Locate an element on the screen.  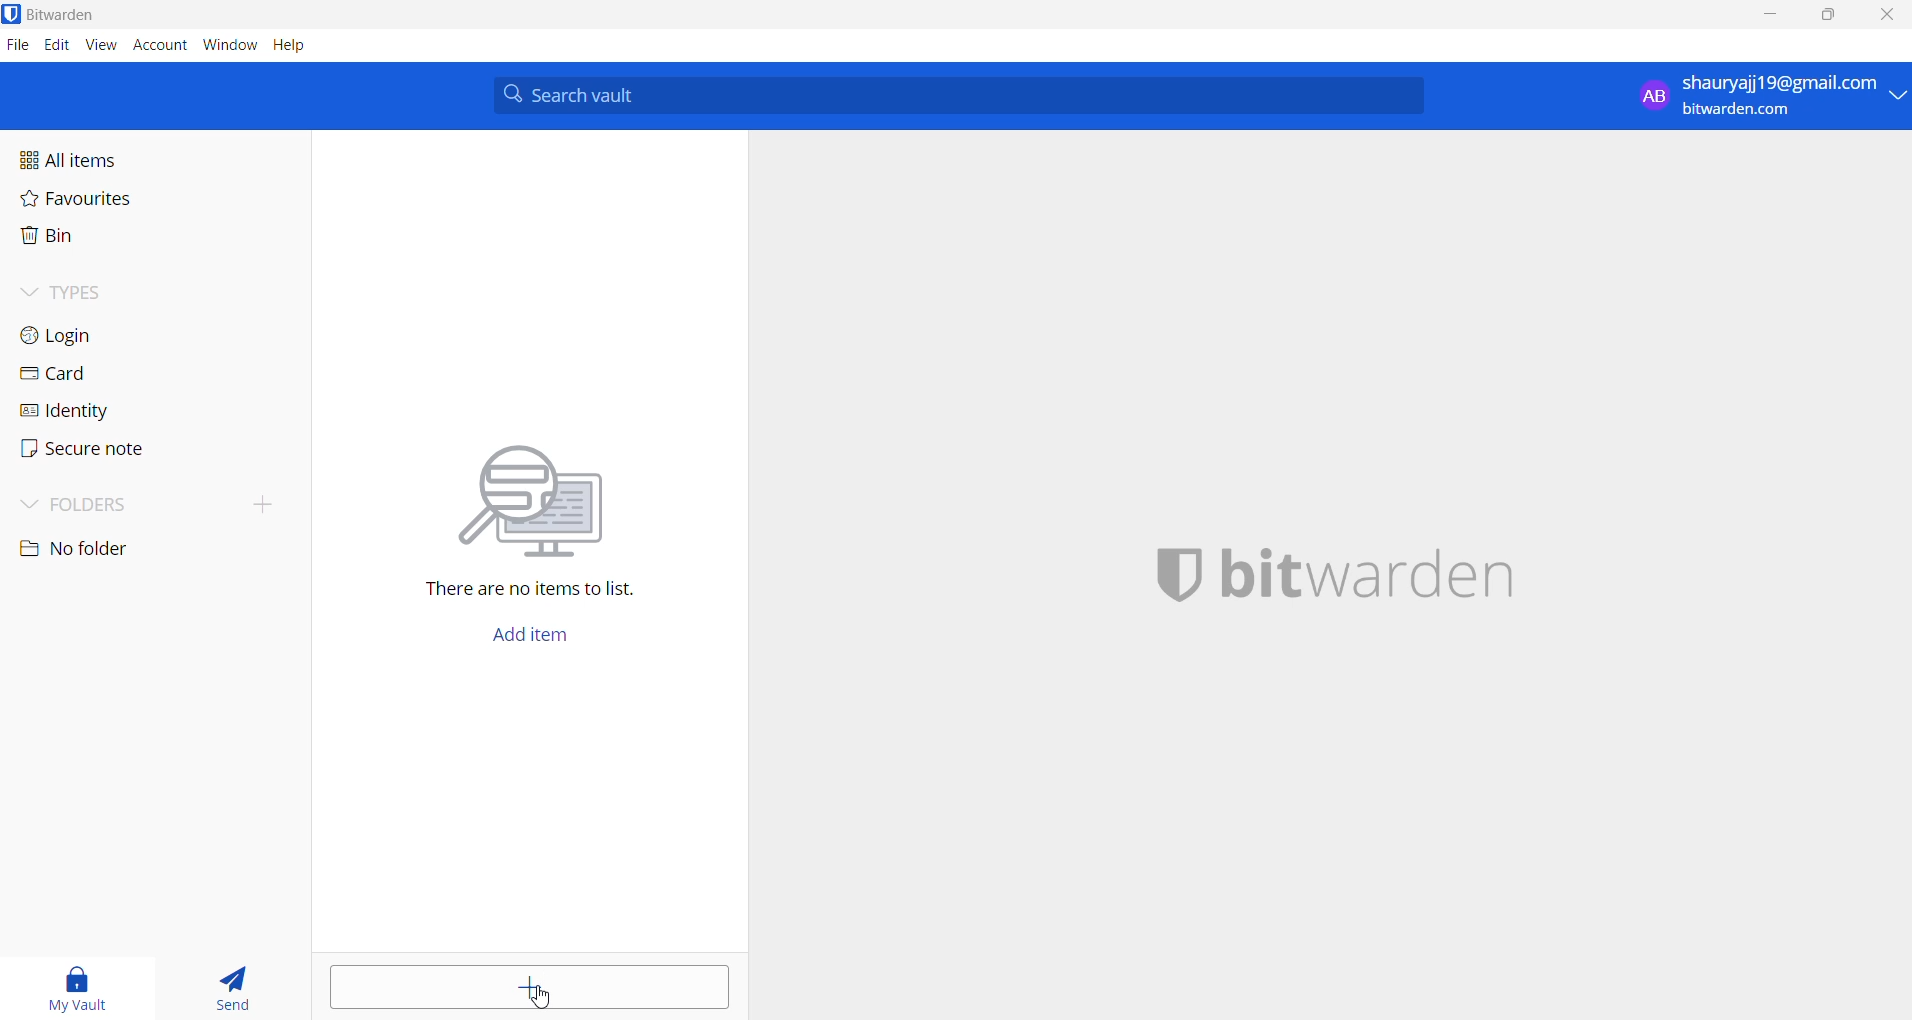
File is located at coordinates (16, 46).